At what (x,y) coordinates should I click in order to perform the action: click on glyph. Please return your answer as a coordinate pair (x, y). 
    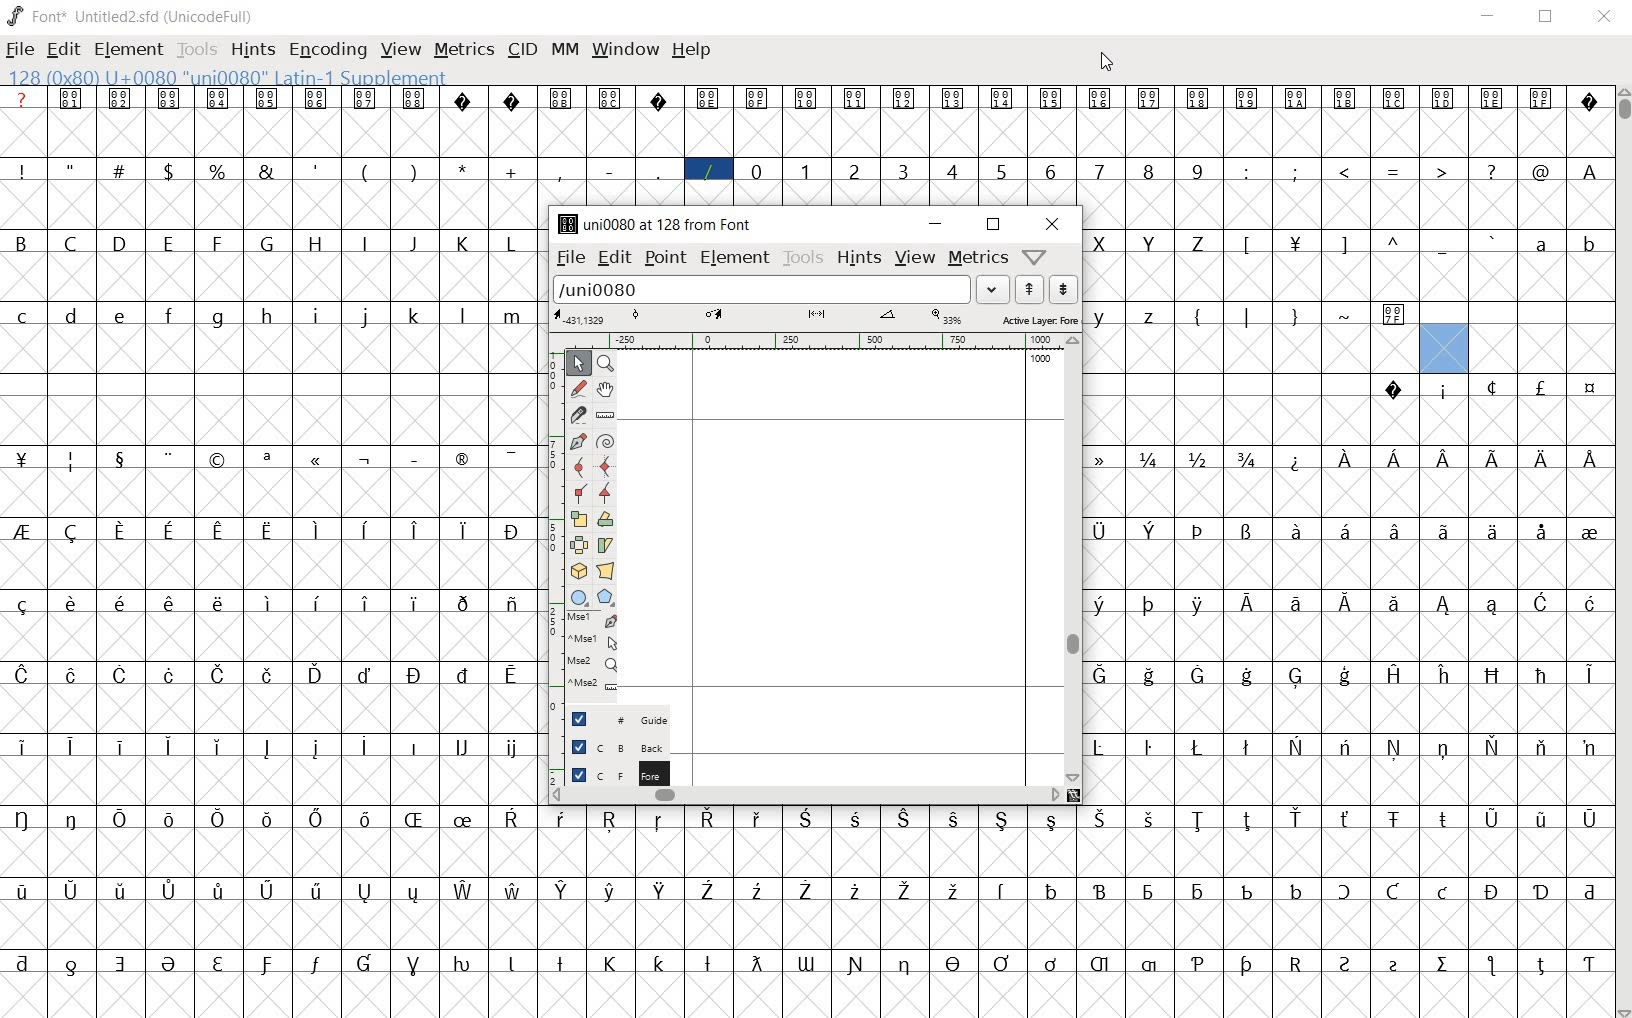
    Looking at the image, I should click on (658, 821).